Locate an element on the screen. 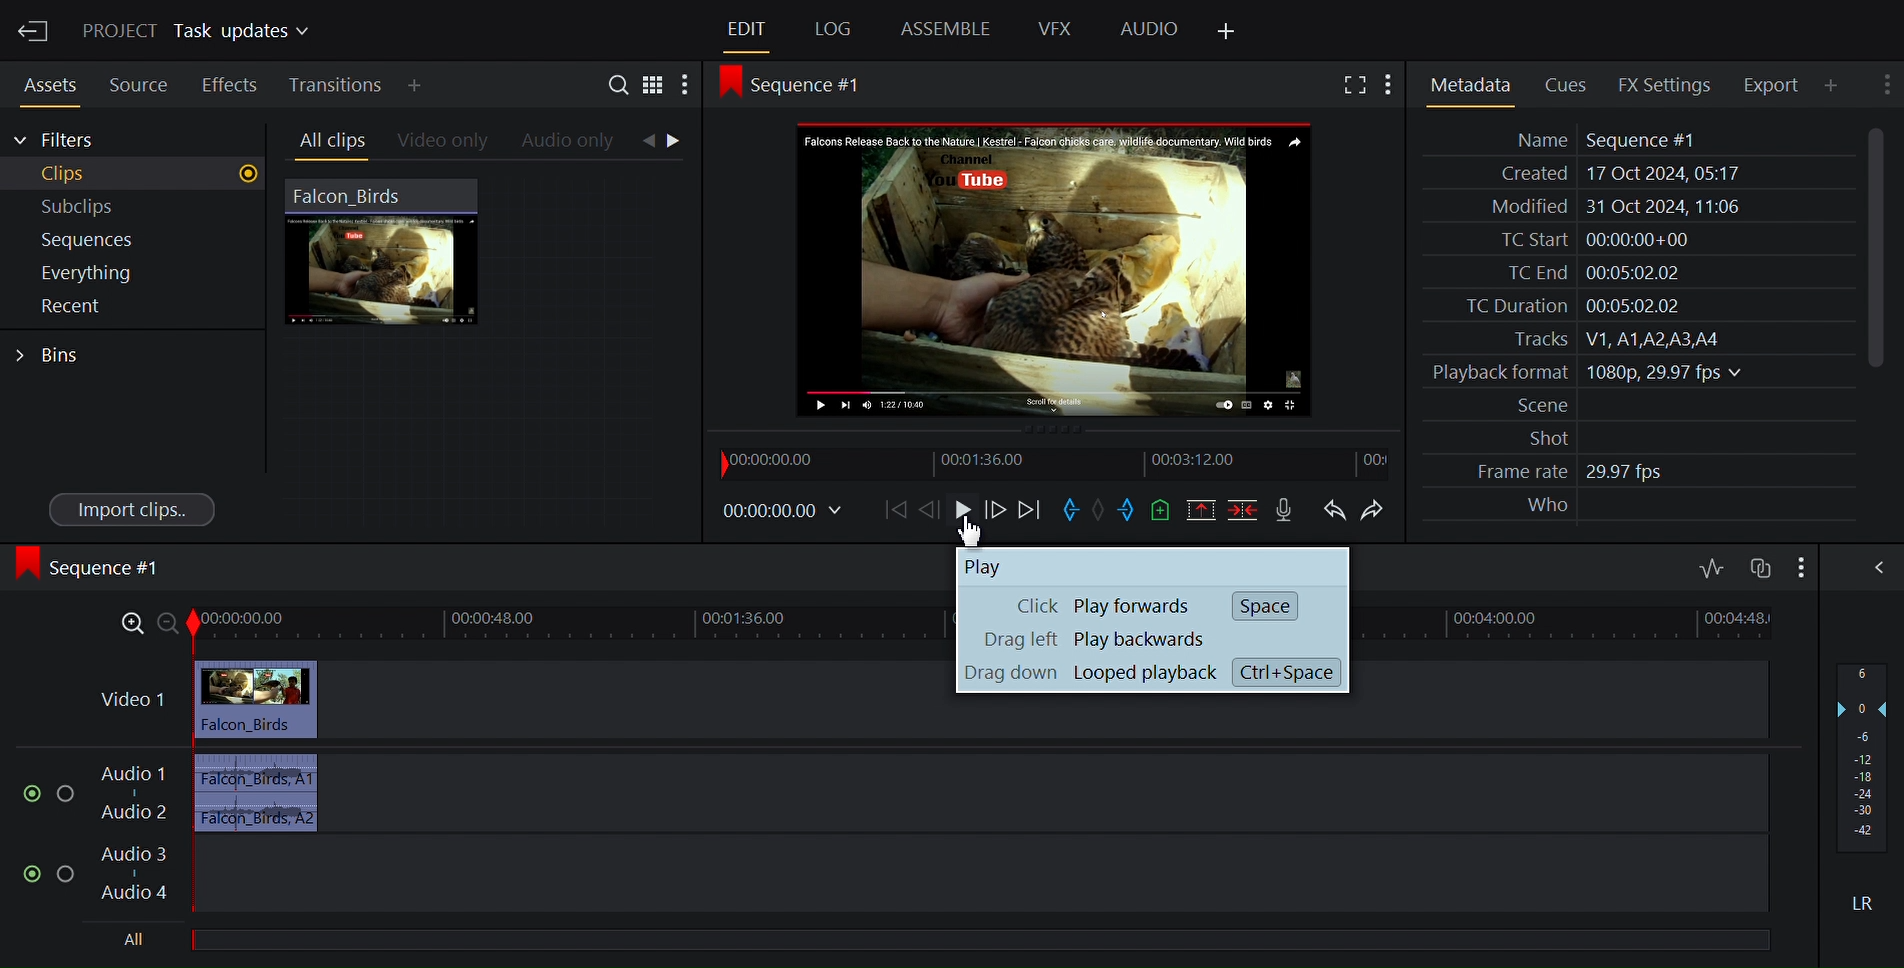 This screenshot has width=1904, height=968. Subclips is located at coordinates (128, 205).